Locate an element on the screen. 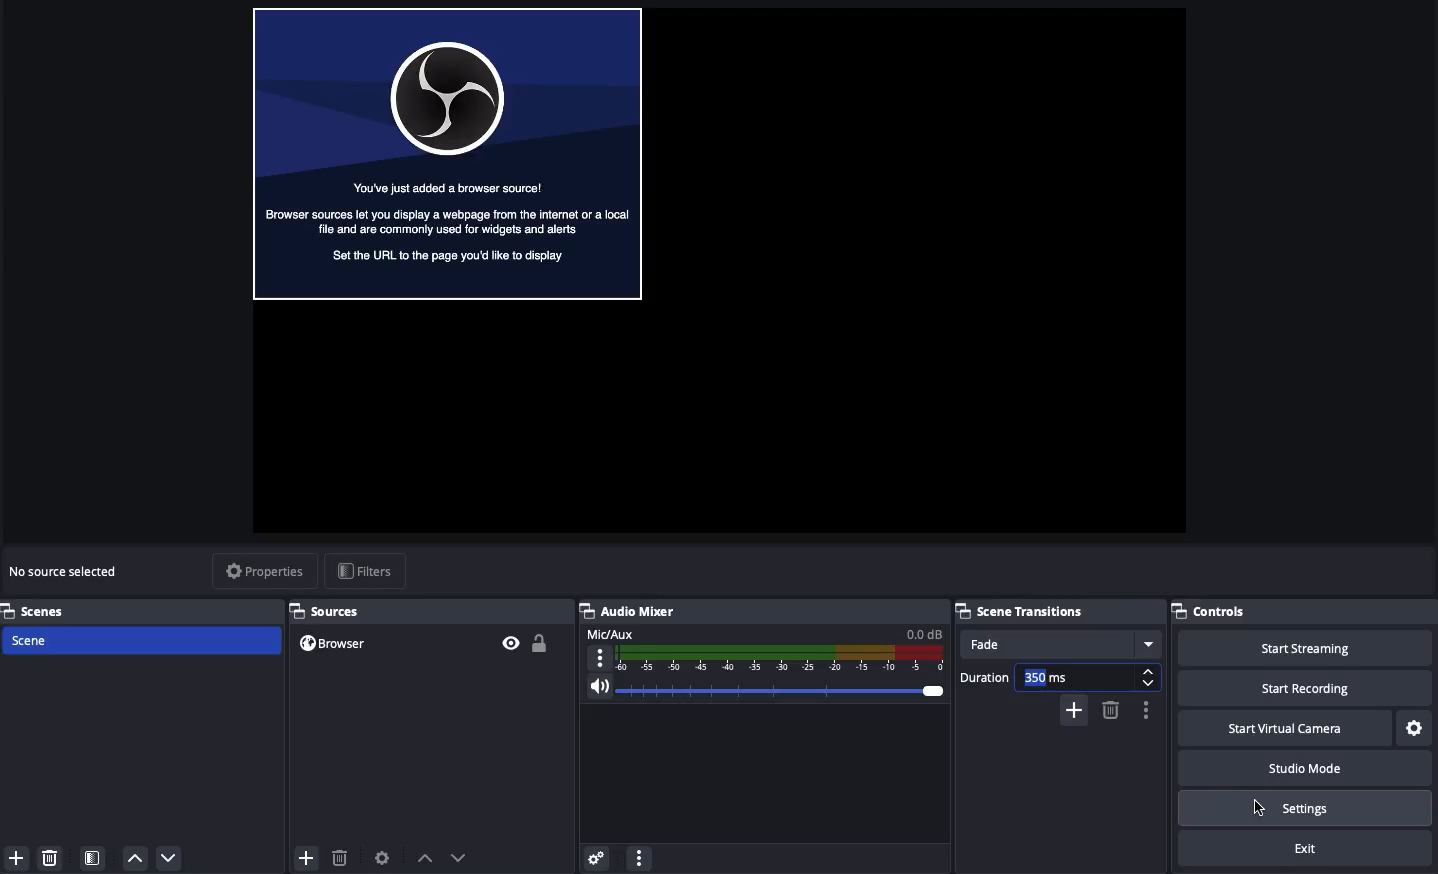 The image size is (1438, 874). Add is located at coordinates (307, 856).